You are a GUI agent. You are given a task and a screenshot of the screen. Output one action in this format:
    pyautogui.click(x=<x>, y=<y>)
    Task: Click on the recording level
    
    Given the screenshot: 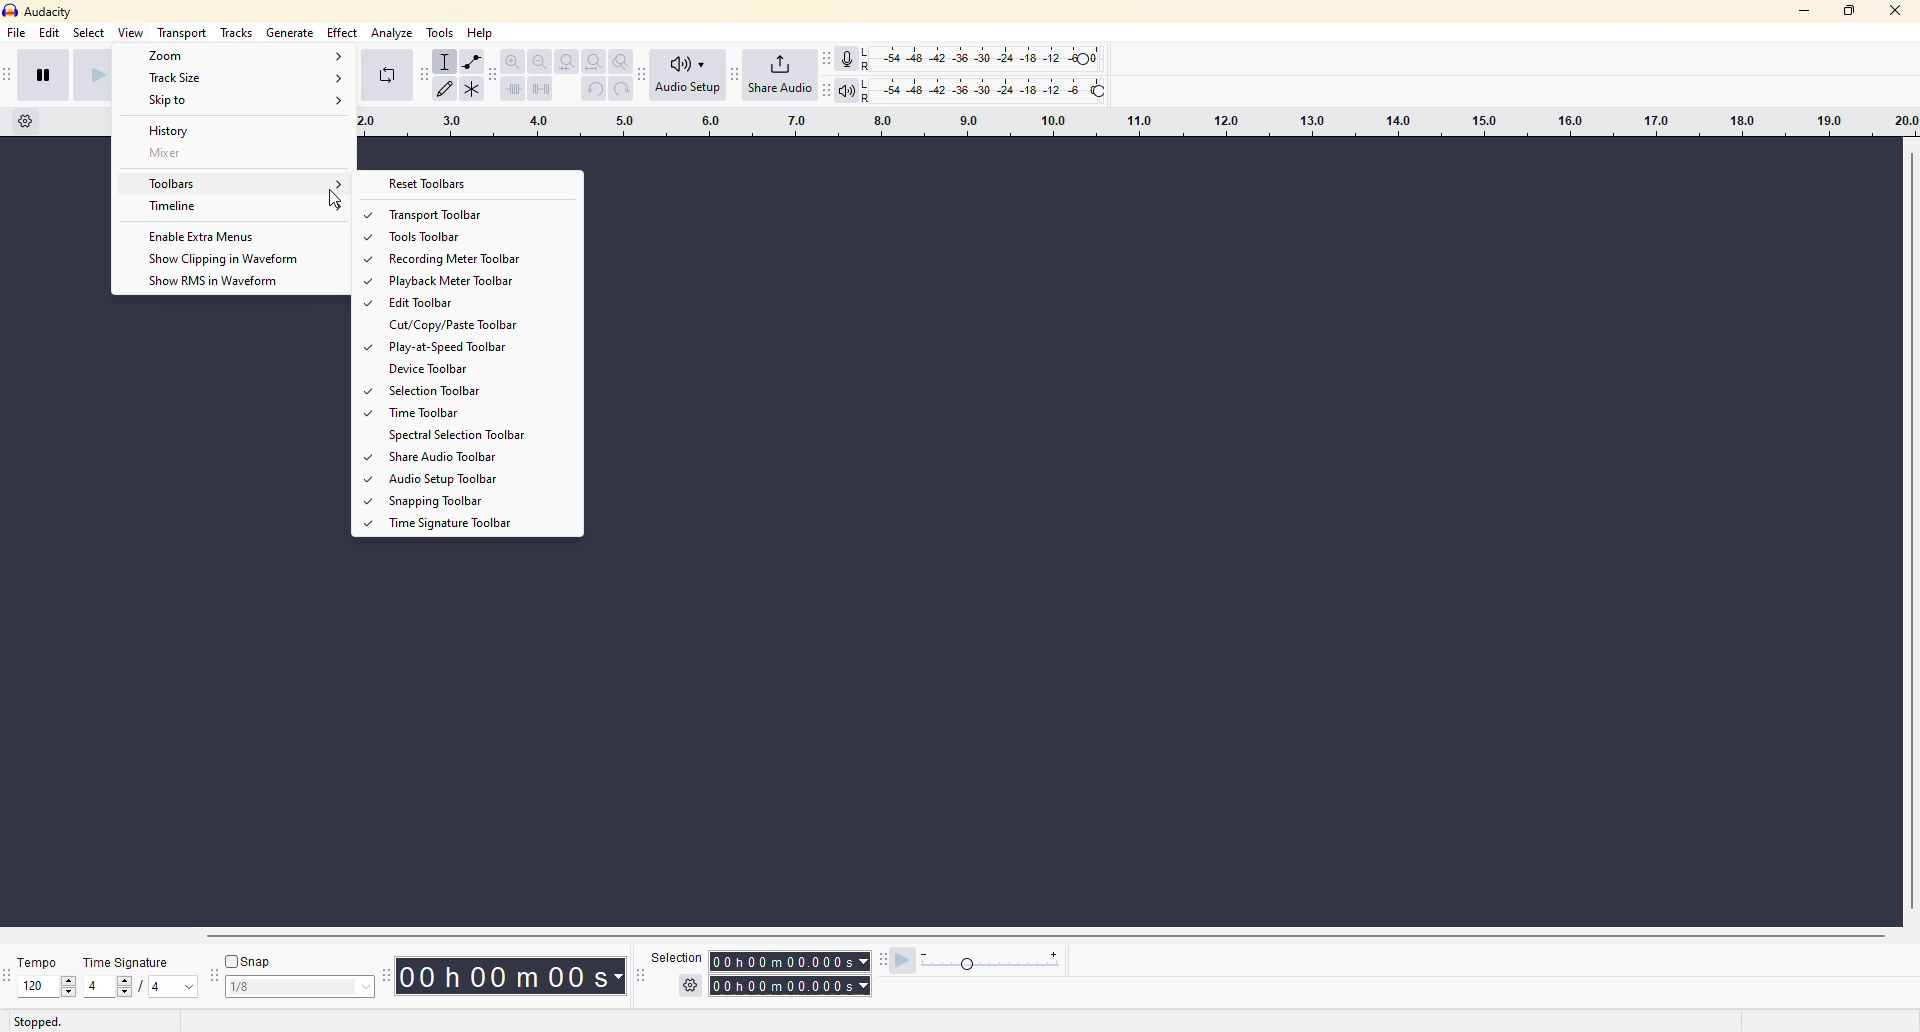 What is the action you would take?
    pyautogui.click(x=985, y=56)
    